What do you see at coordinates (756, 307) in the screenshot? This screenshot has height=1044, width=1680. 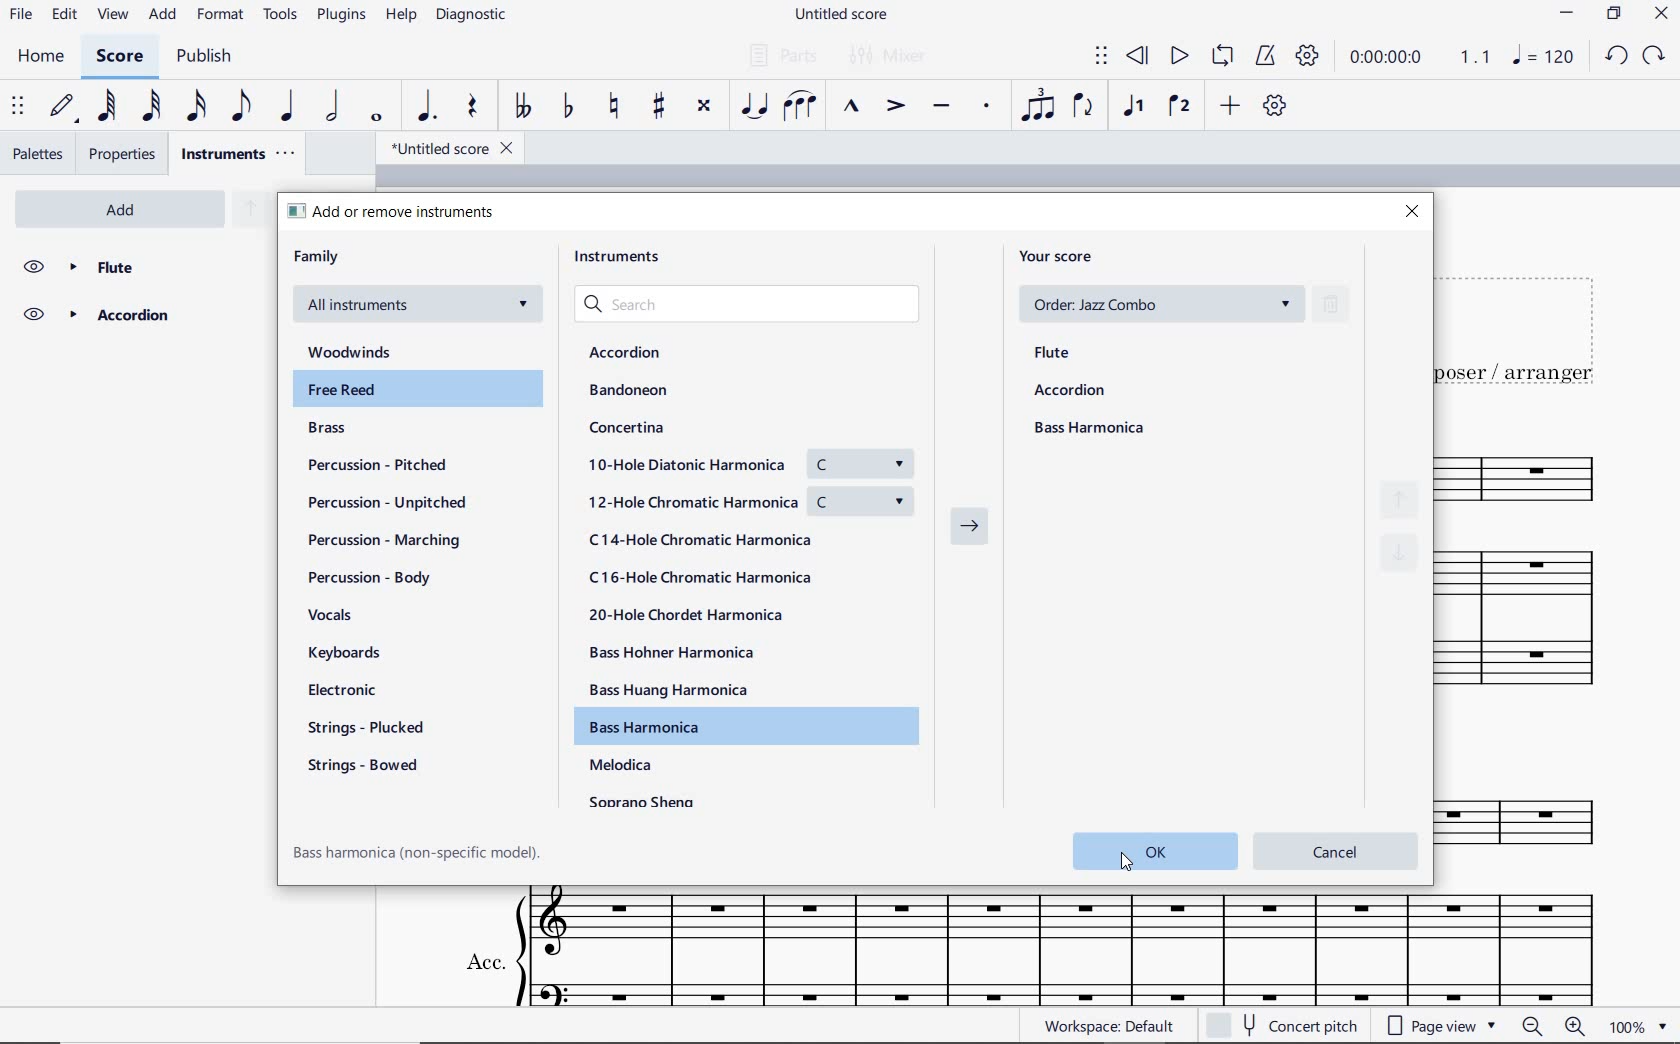 I see `search` at bounding box center [756, 307].